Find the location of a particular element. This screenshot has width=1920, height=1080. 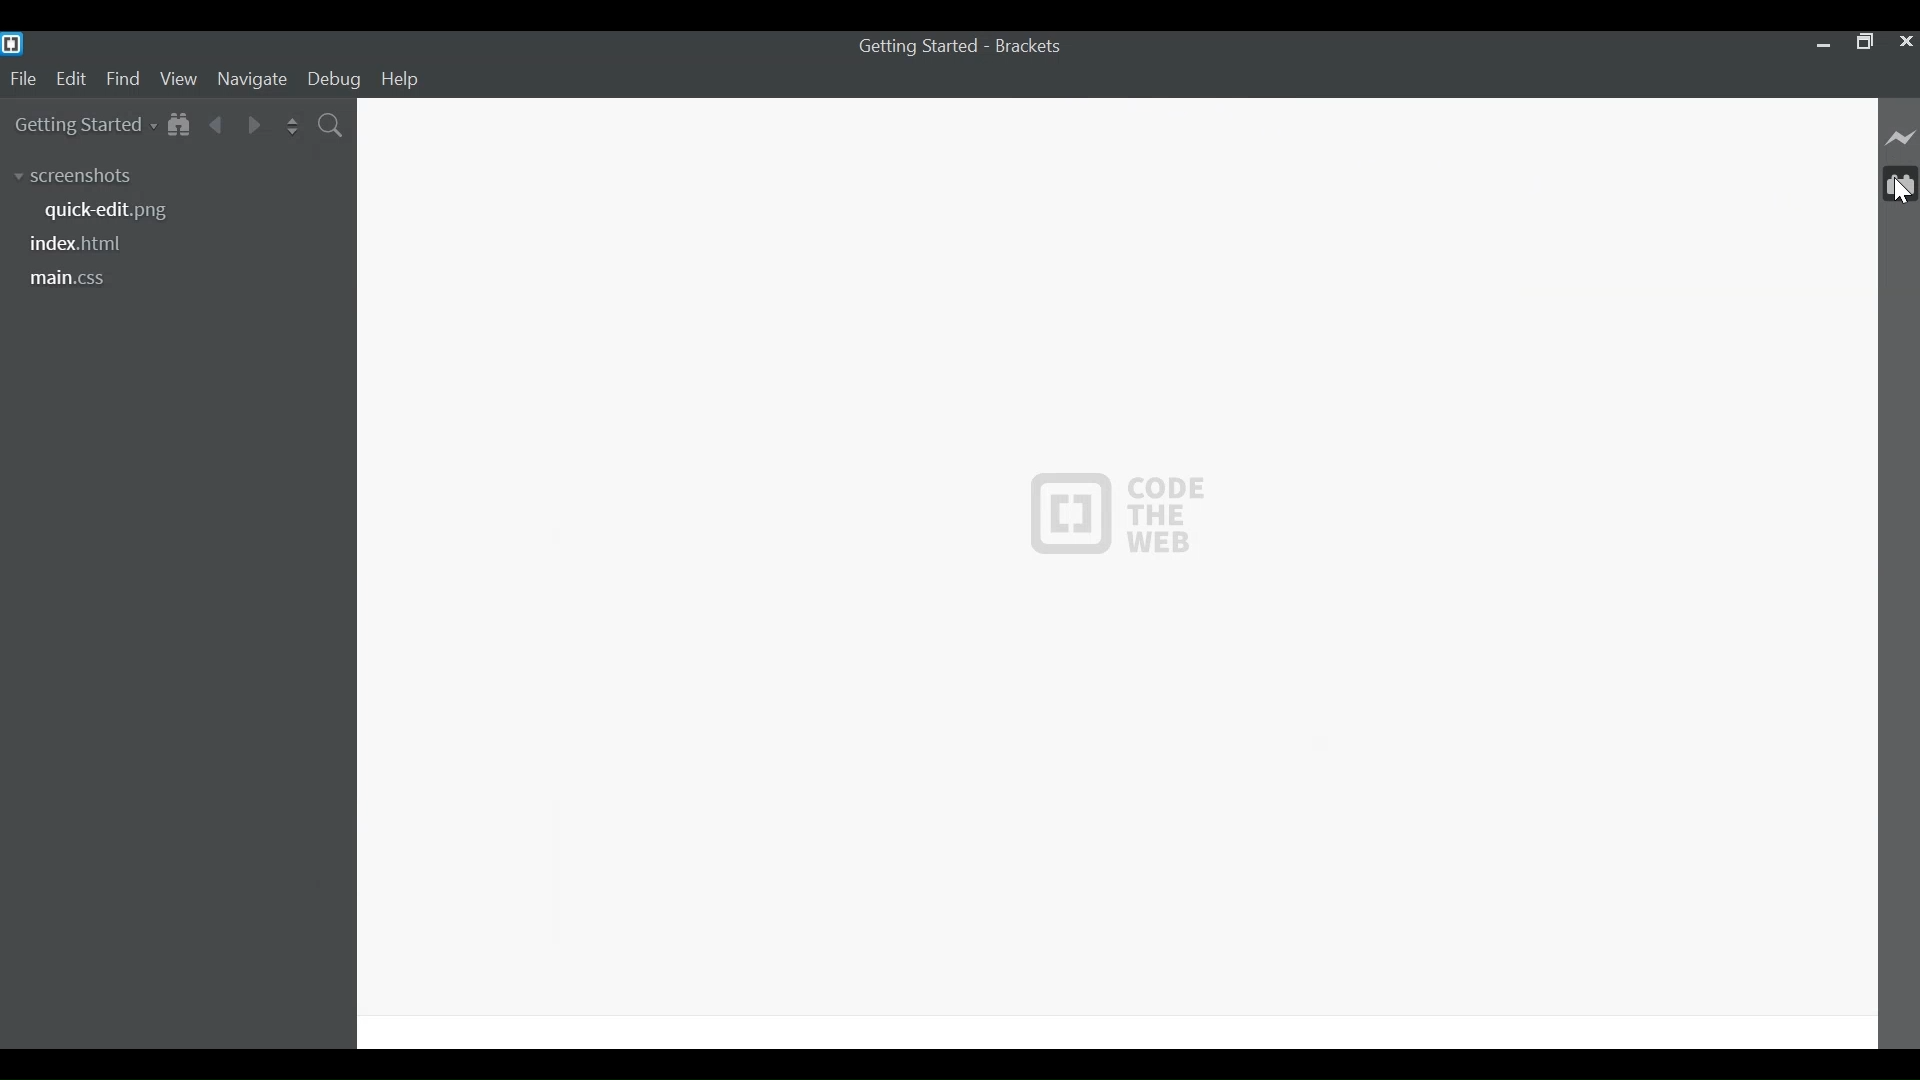

File is located at coordinates (22, 79).